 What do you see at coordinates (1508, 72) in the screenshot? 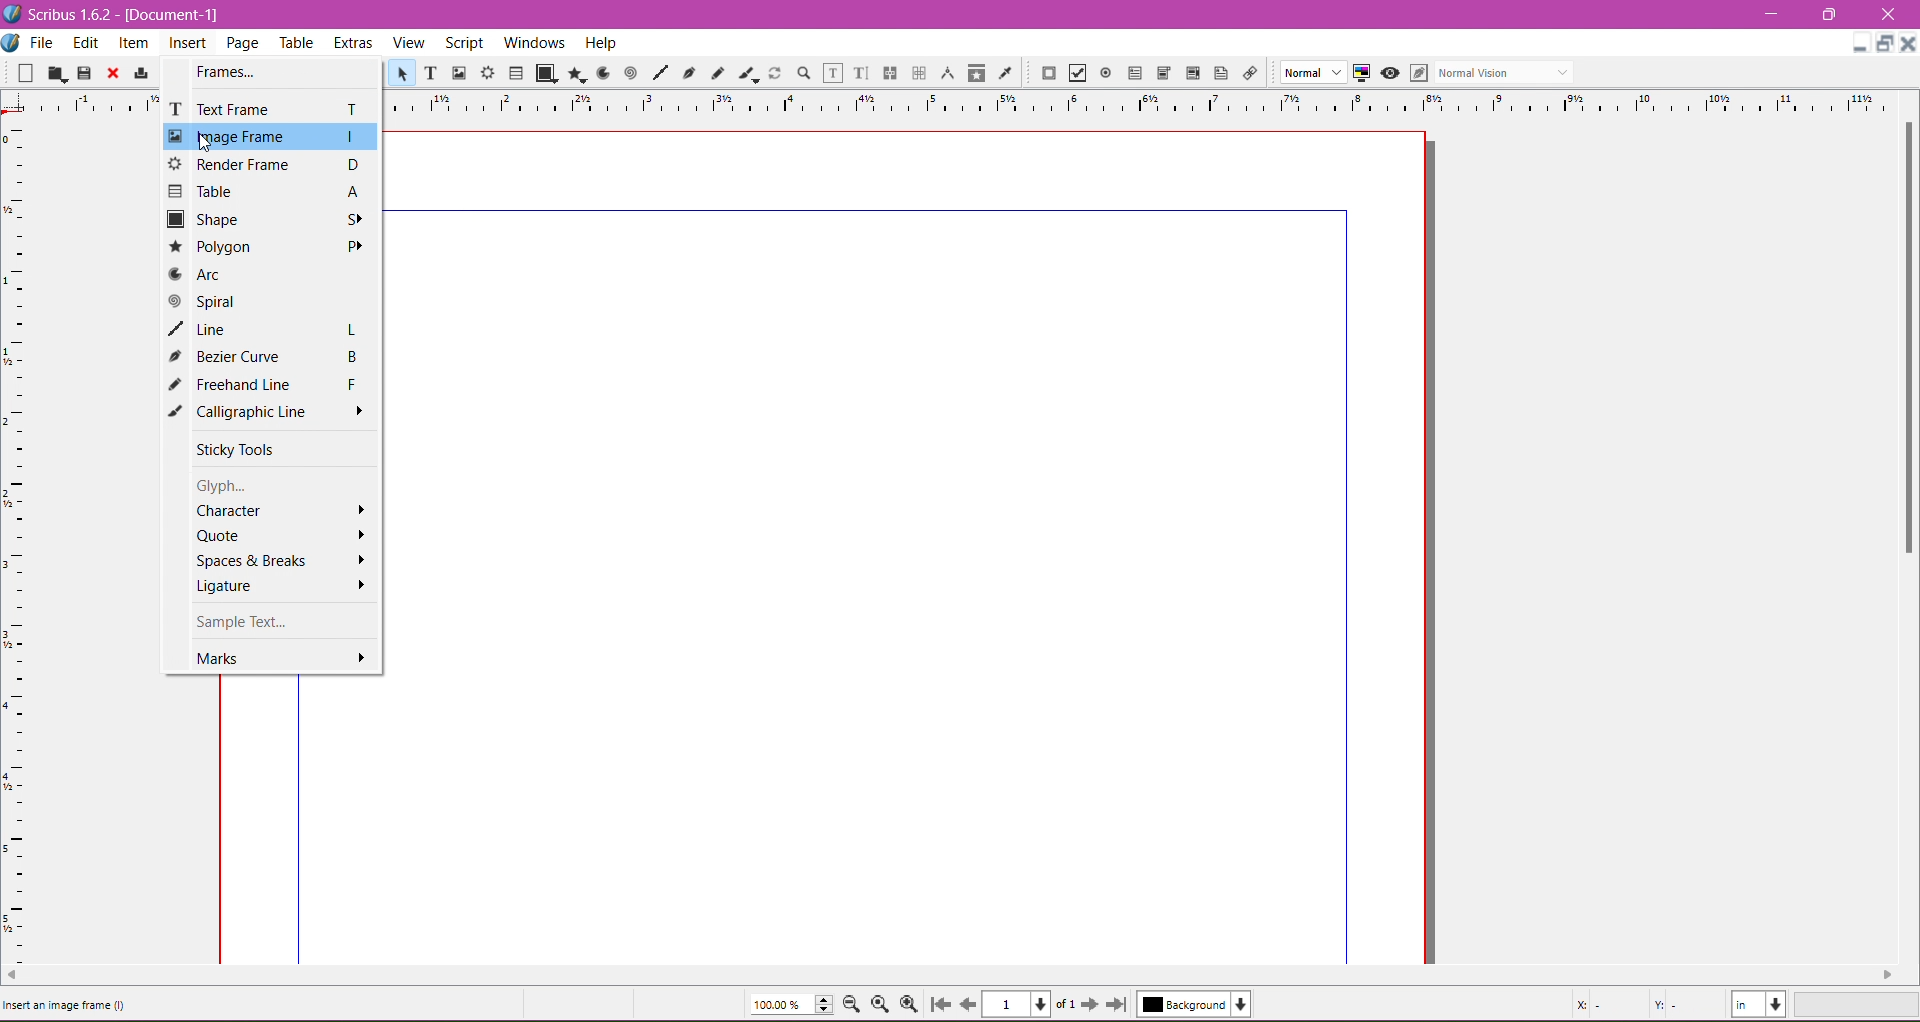
I see `Select visual appearance of the display` at bounding box center [1508, 72].